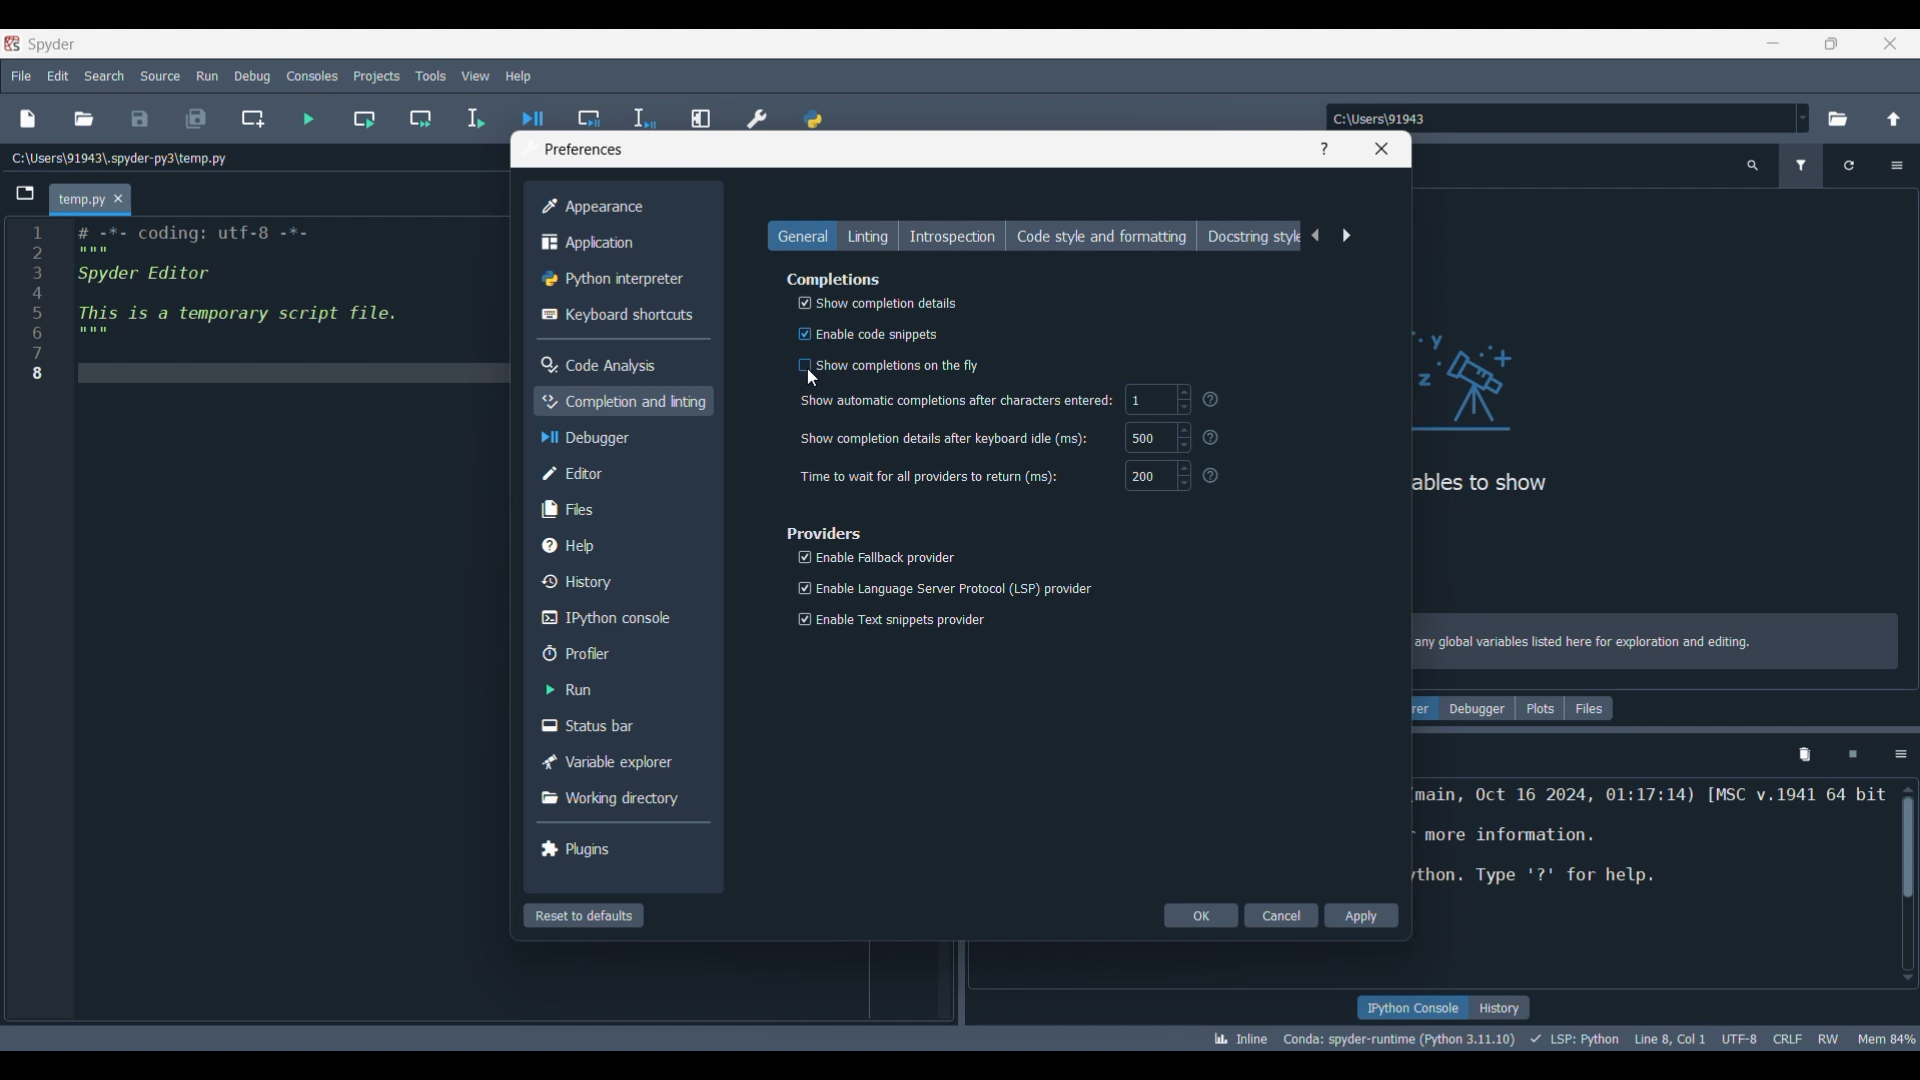 This screenshot has width=1920, height=1080. I want to click on Apply, so click(1362, 915).